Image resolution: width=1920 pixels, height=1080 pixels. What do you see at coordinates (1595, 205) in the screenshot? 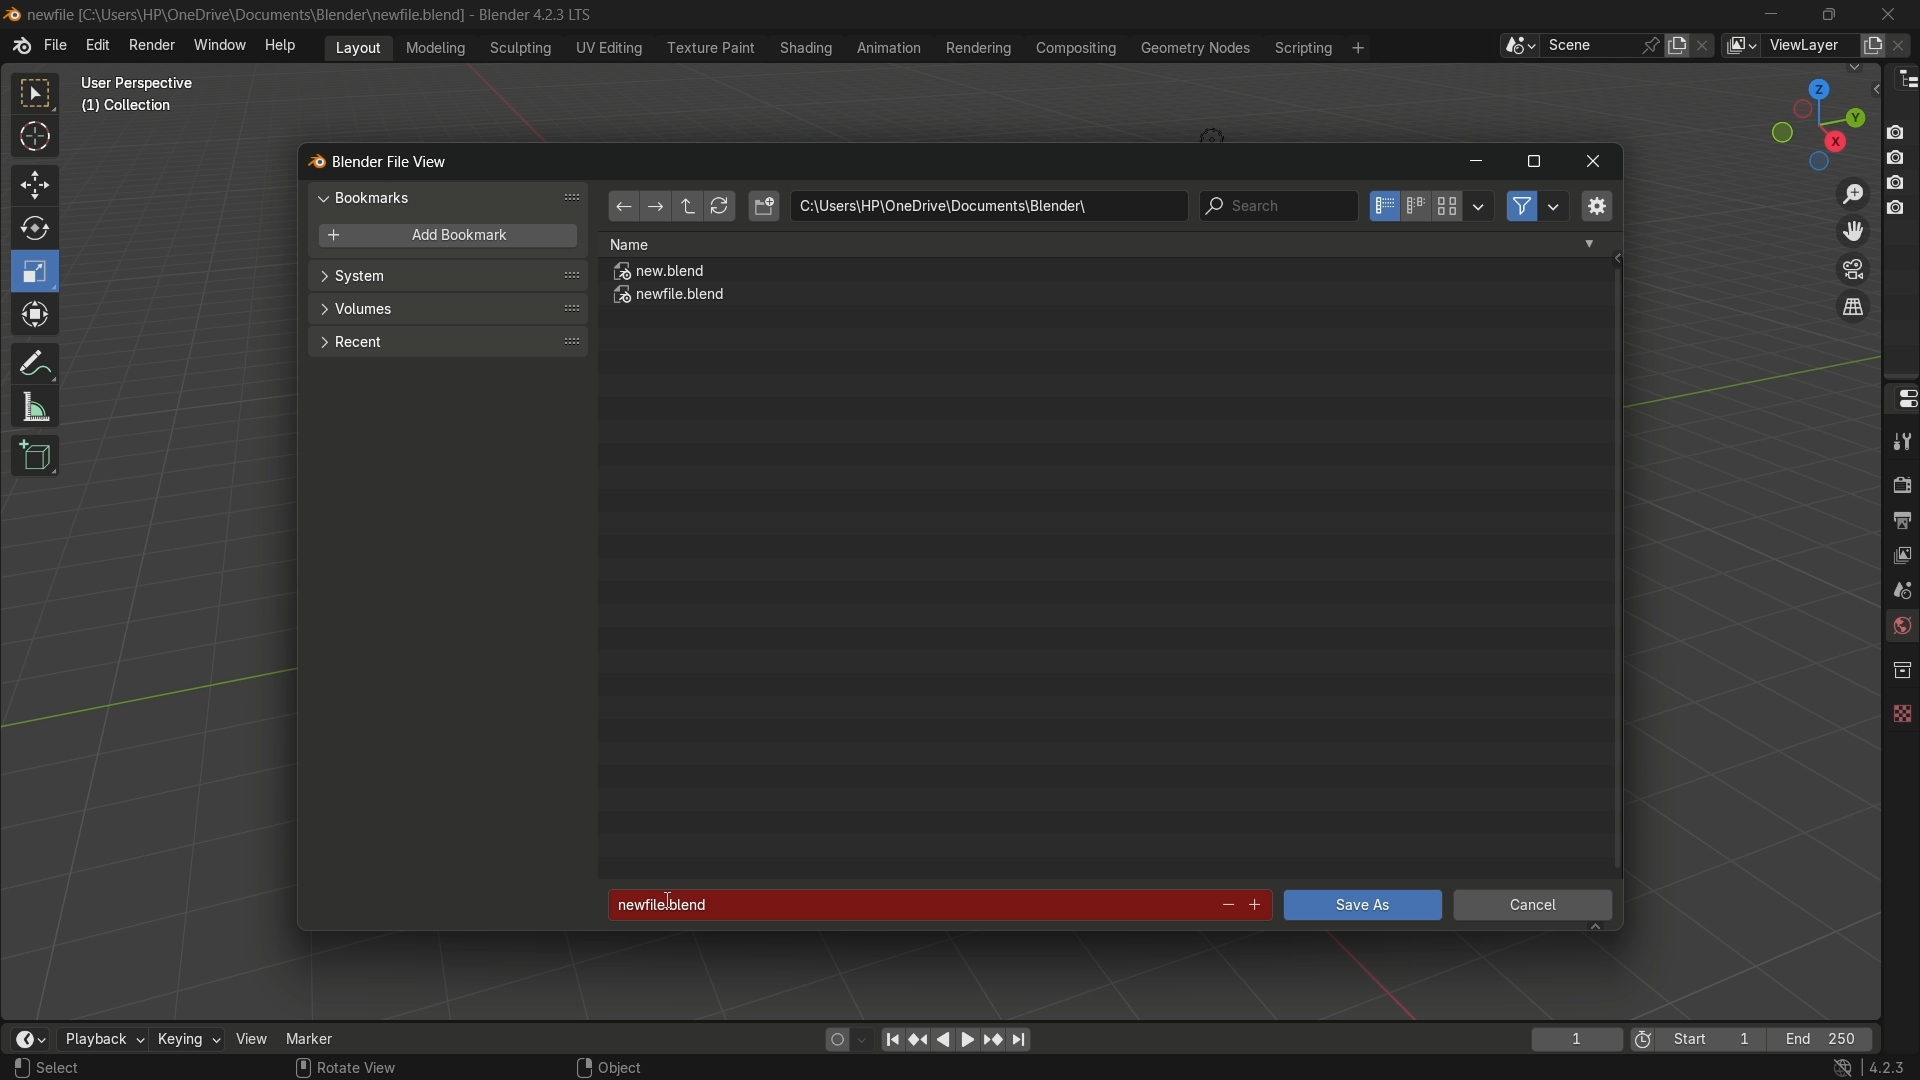
I see `toggle region` at bounding box center [1595, 205].